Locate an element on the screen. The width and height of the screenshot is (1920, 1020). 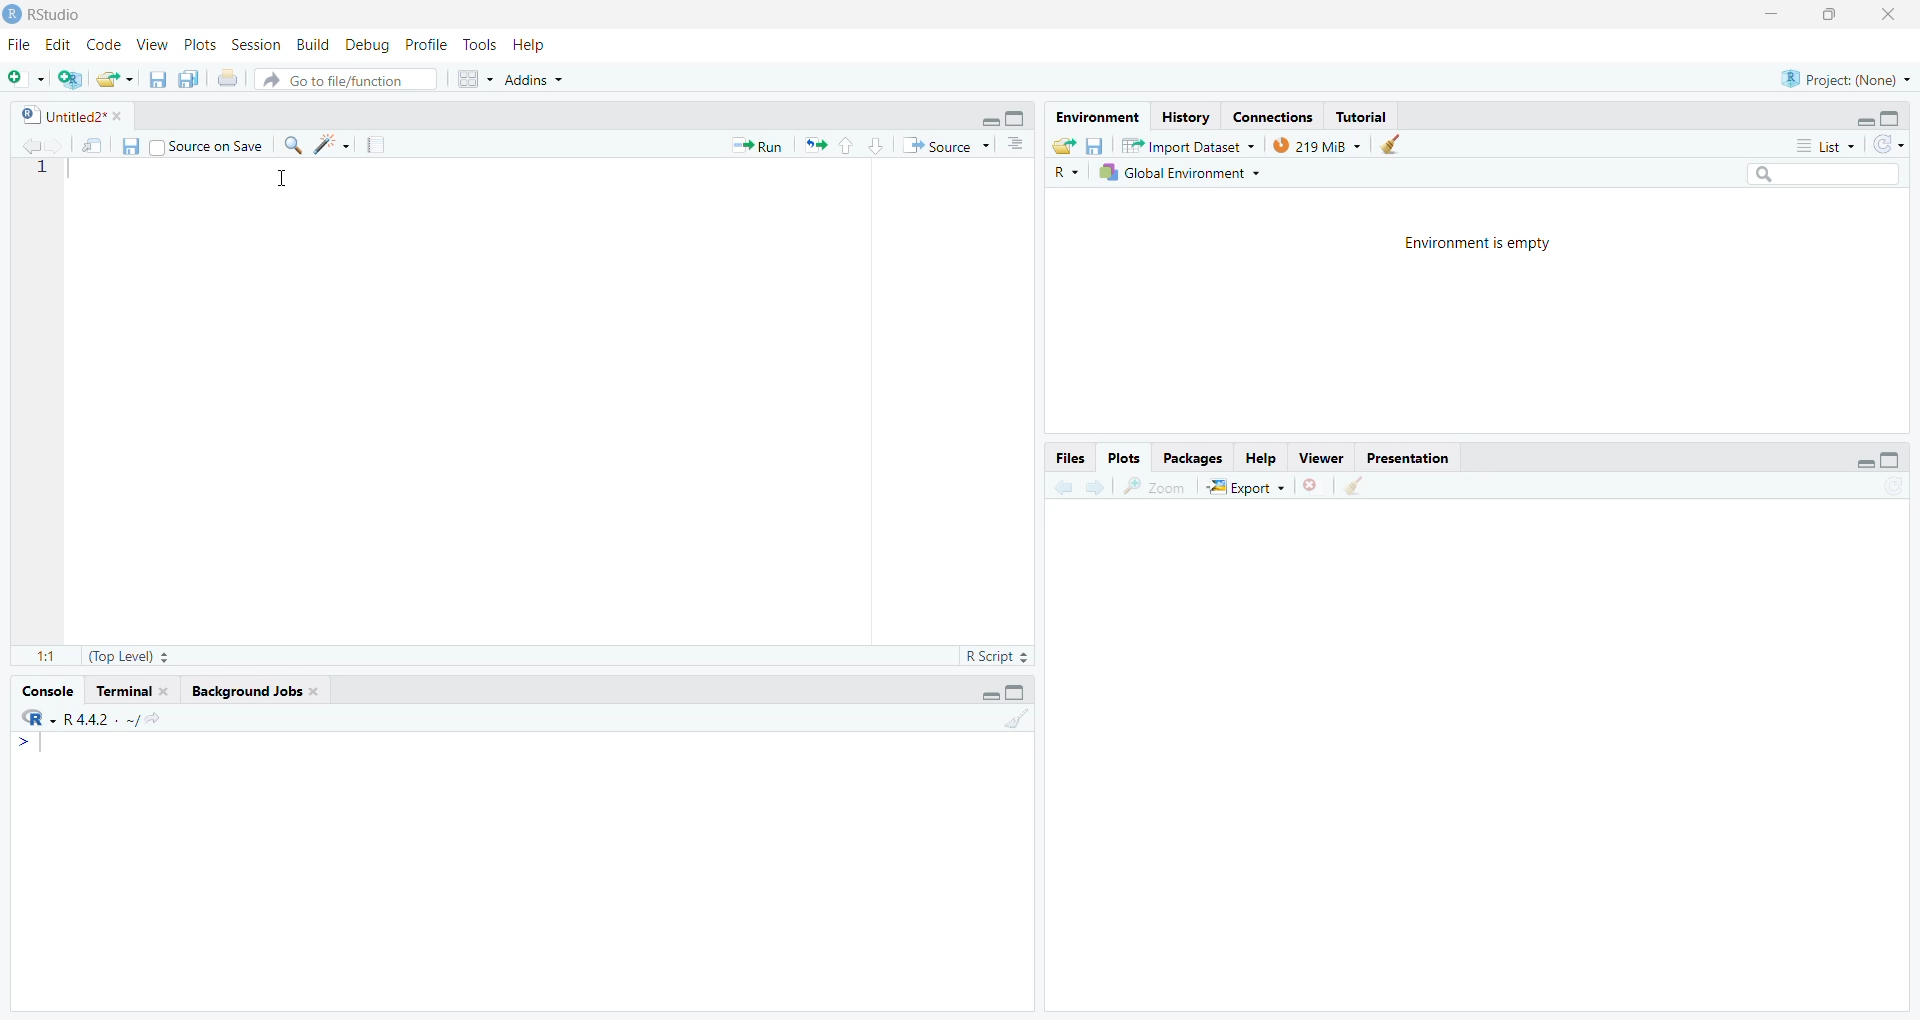
Global Environment is located at coordinates (1179, 172).